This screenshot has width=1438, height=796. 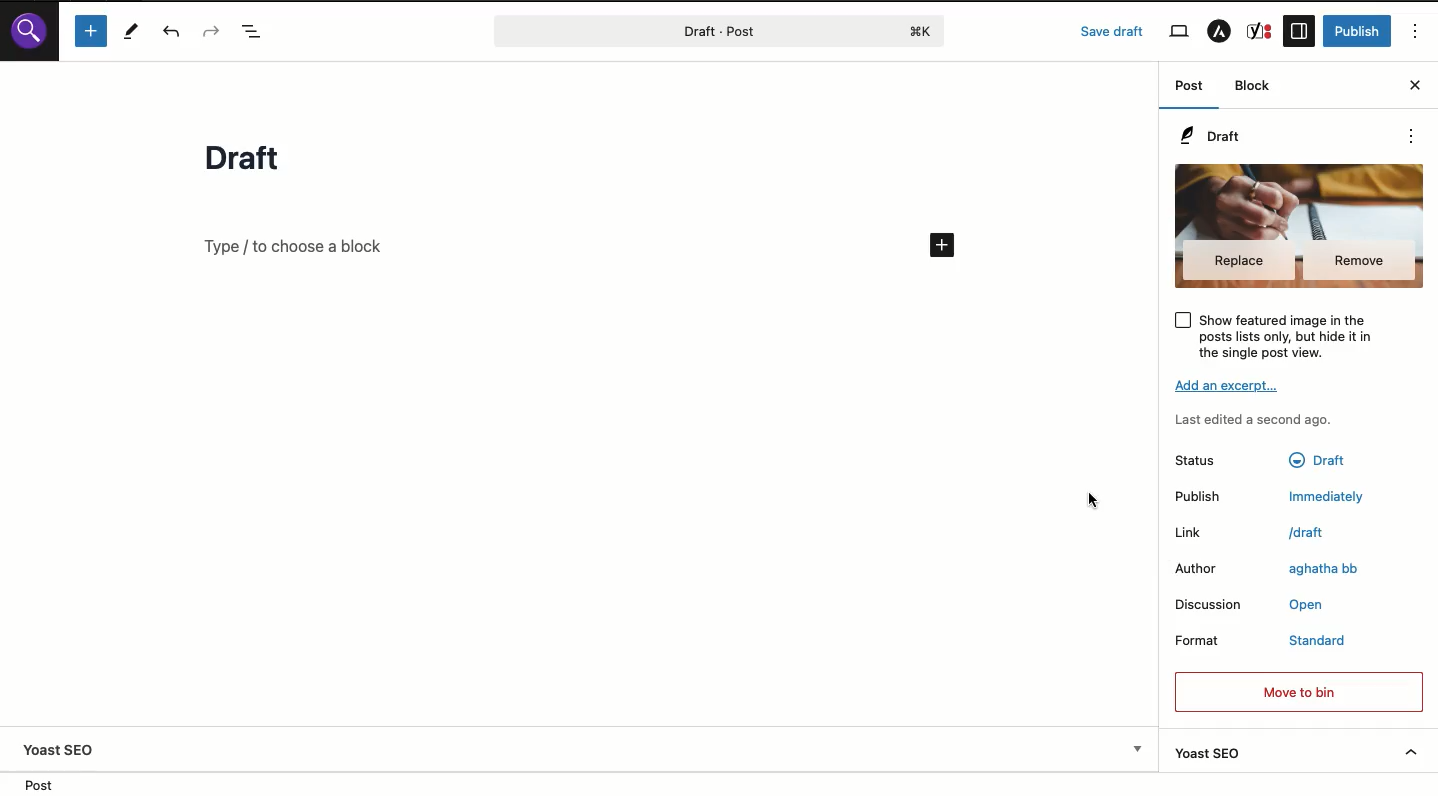 What do you see at coordinates (1317, 459) in the screenshot?
I see `text` at bounding box center [1317, 459].